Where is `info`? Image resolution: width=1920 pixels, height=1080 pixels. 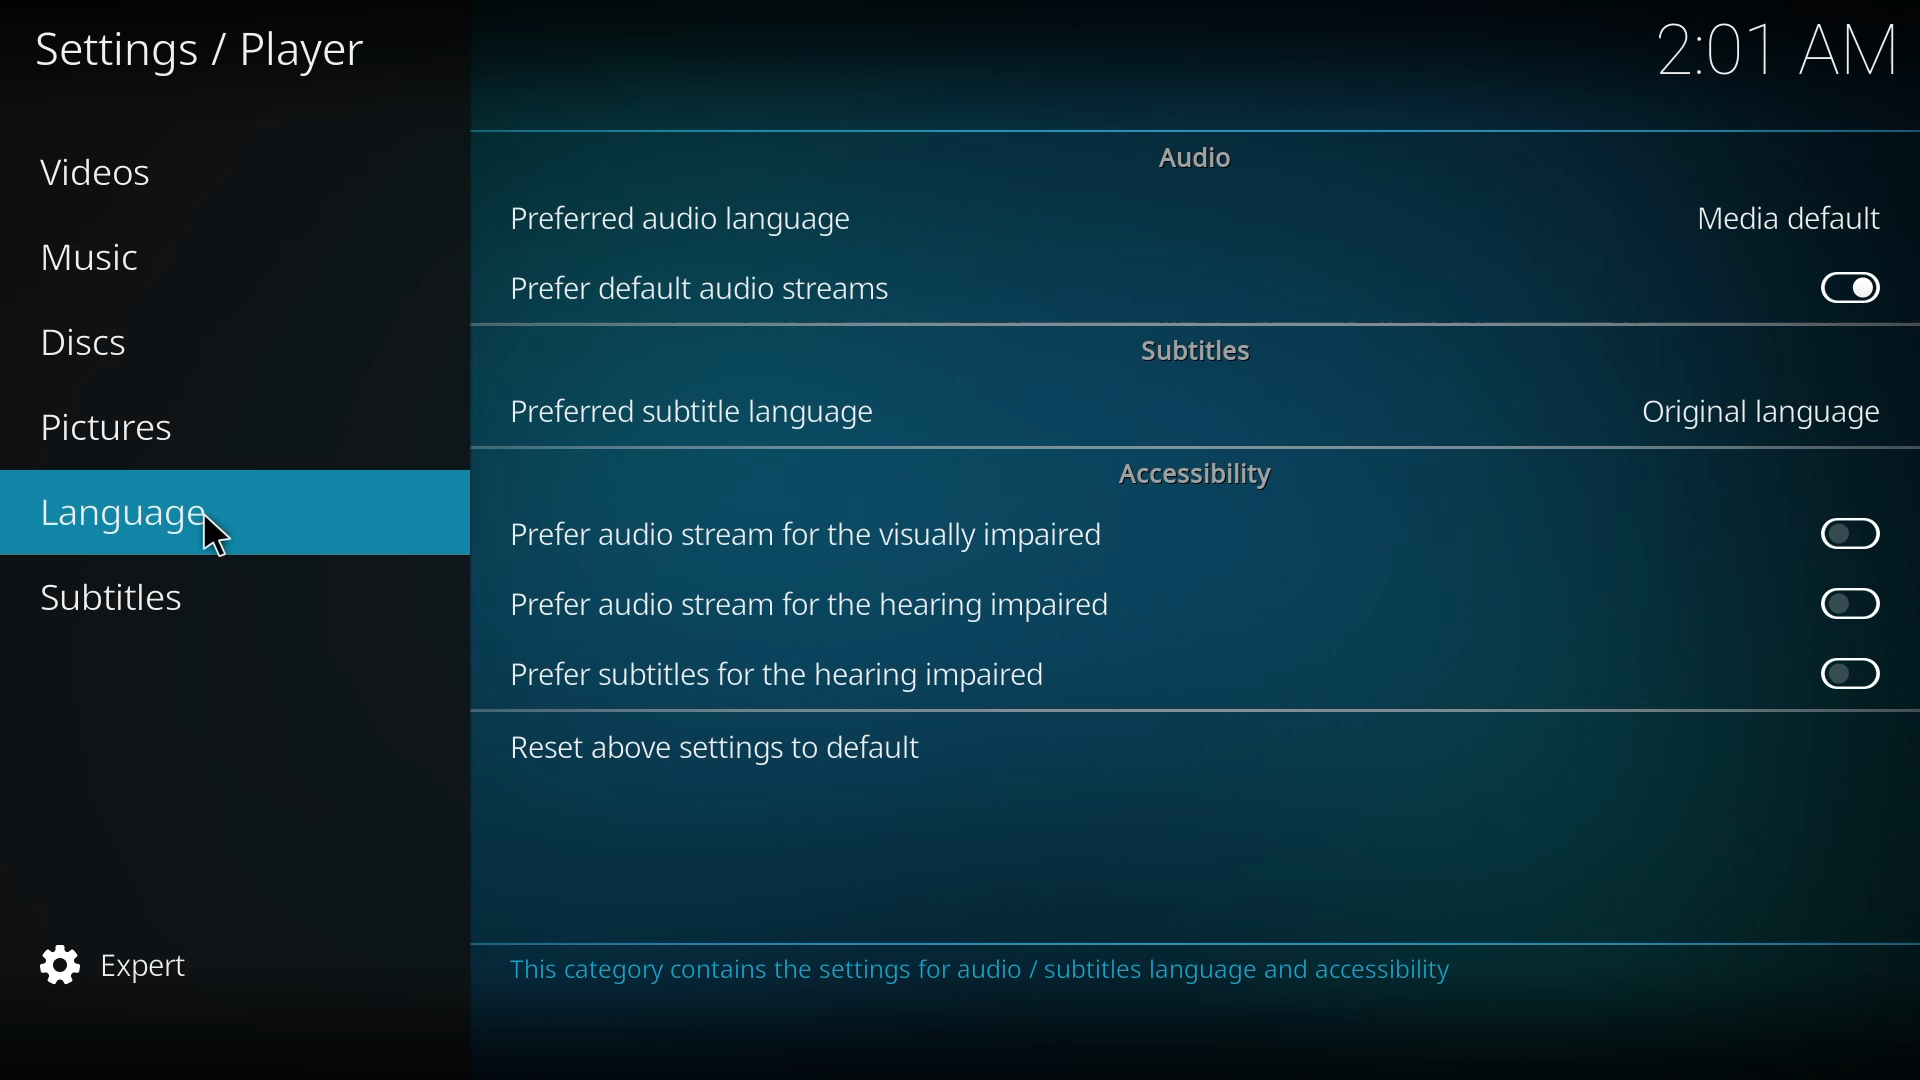
info is located at coordinates (981, 970).